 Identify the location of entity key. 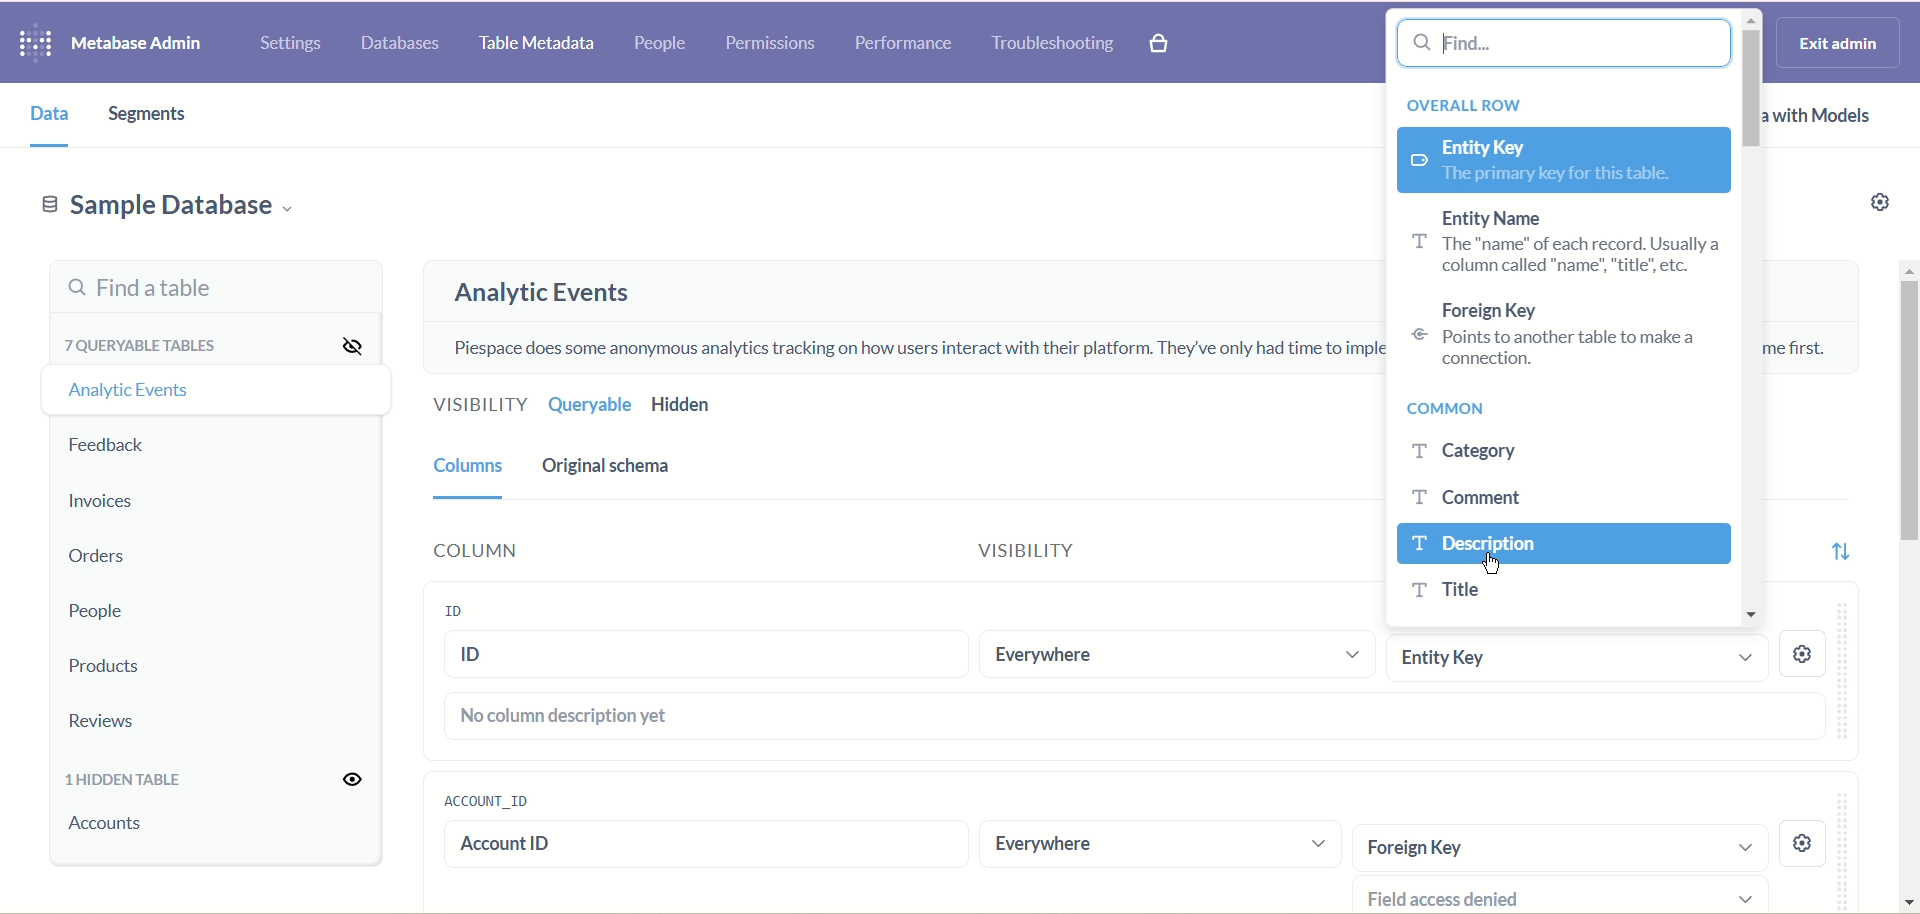
(1559, 157).